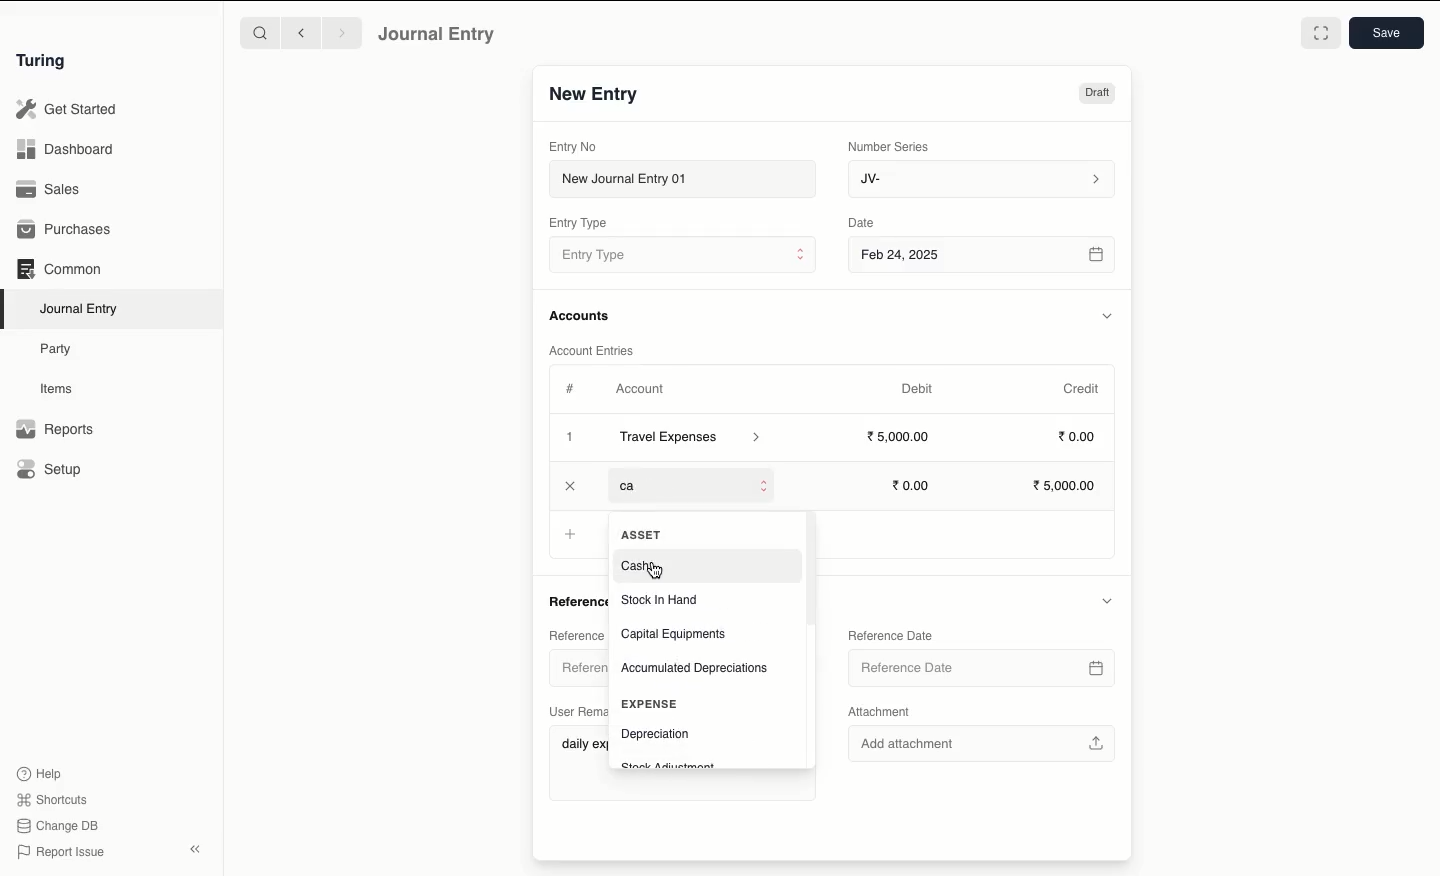  Describe the element at coordinates (65, 231) in the screenshot. I see `Purchases` at that location.